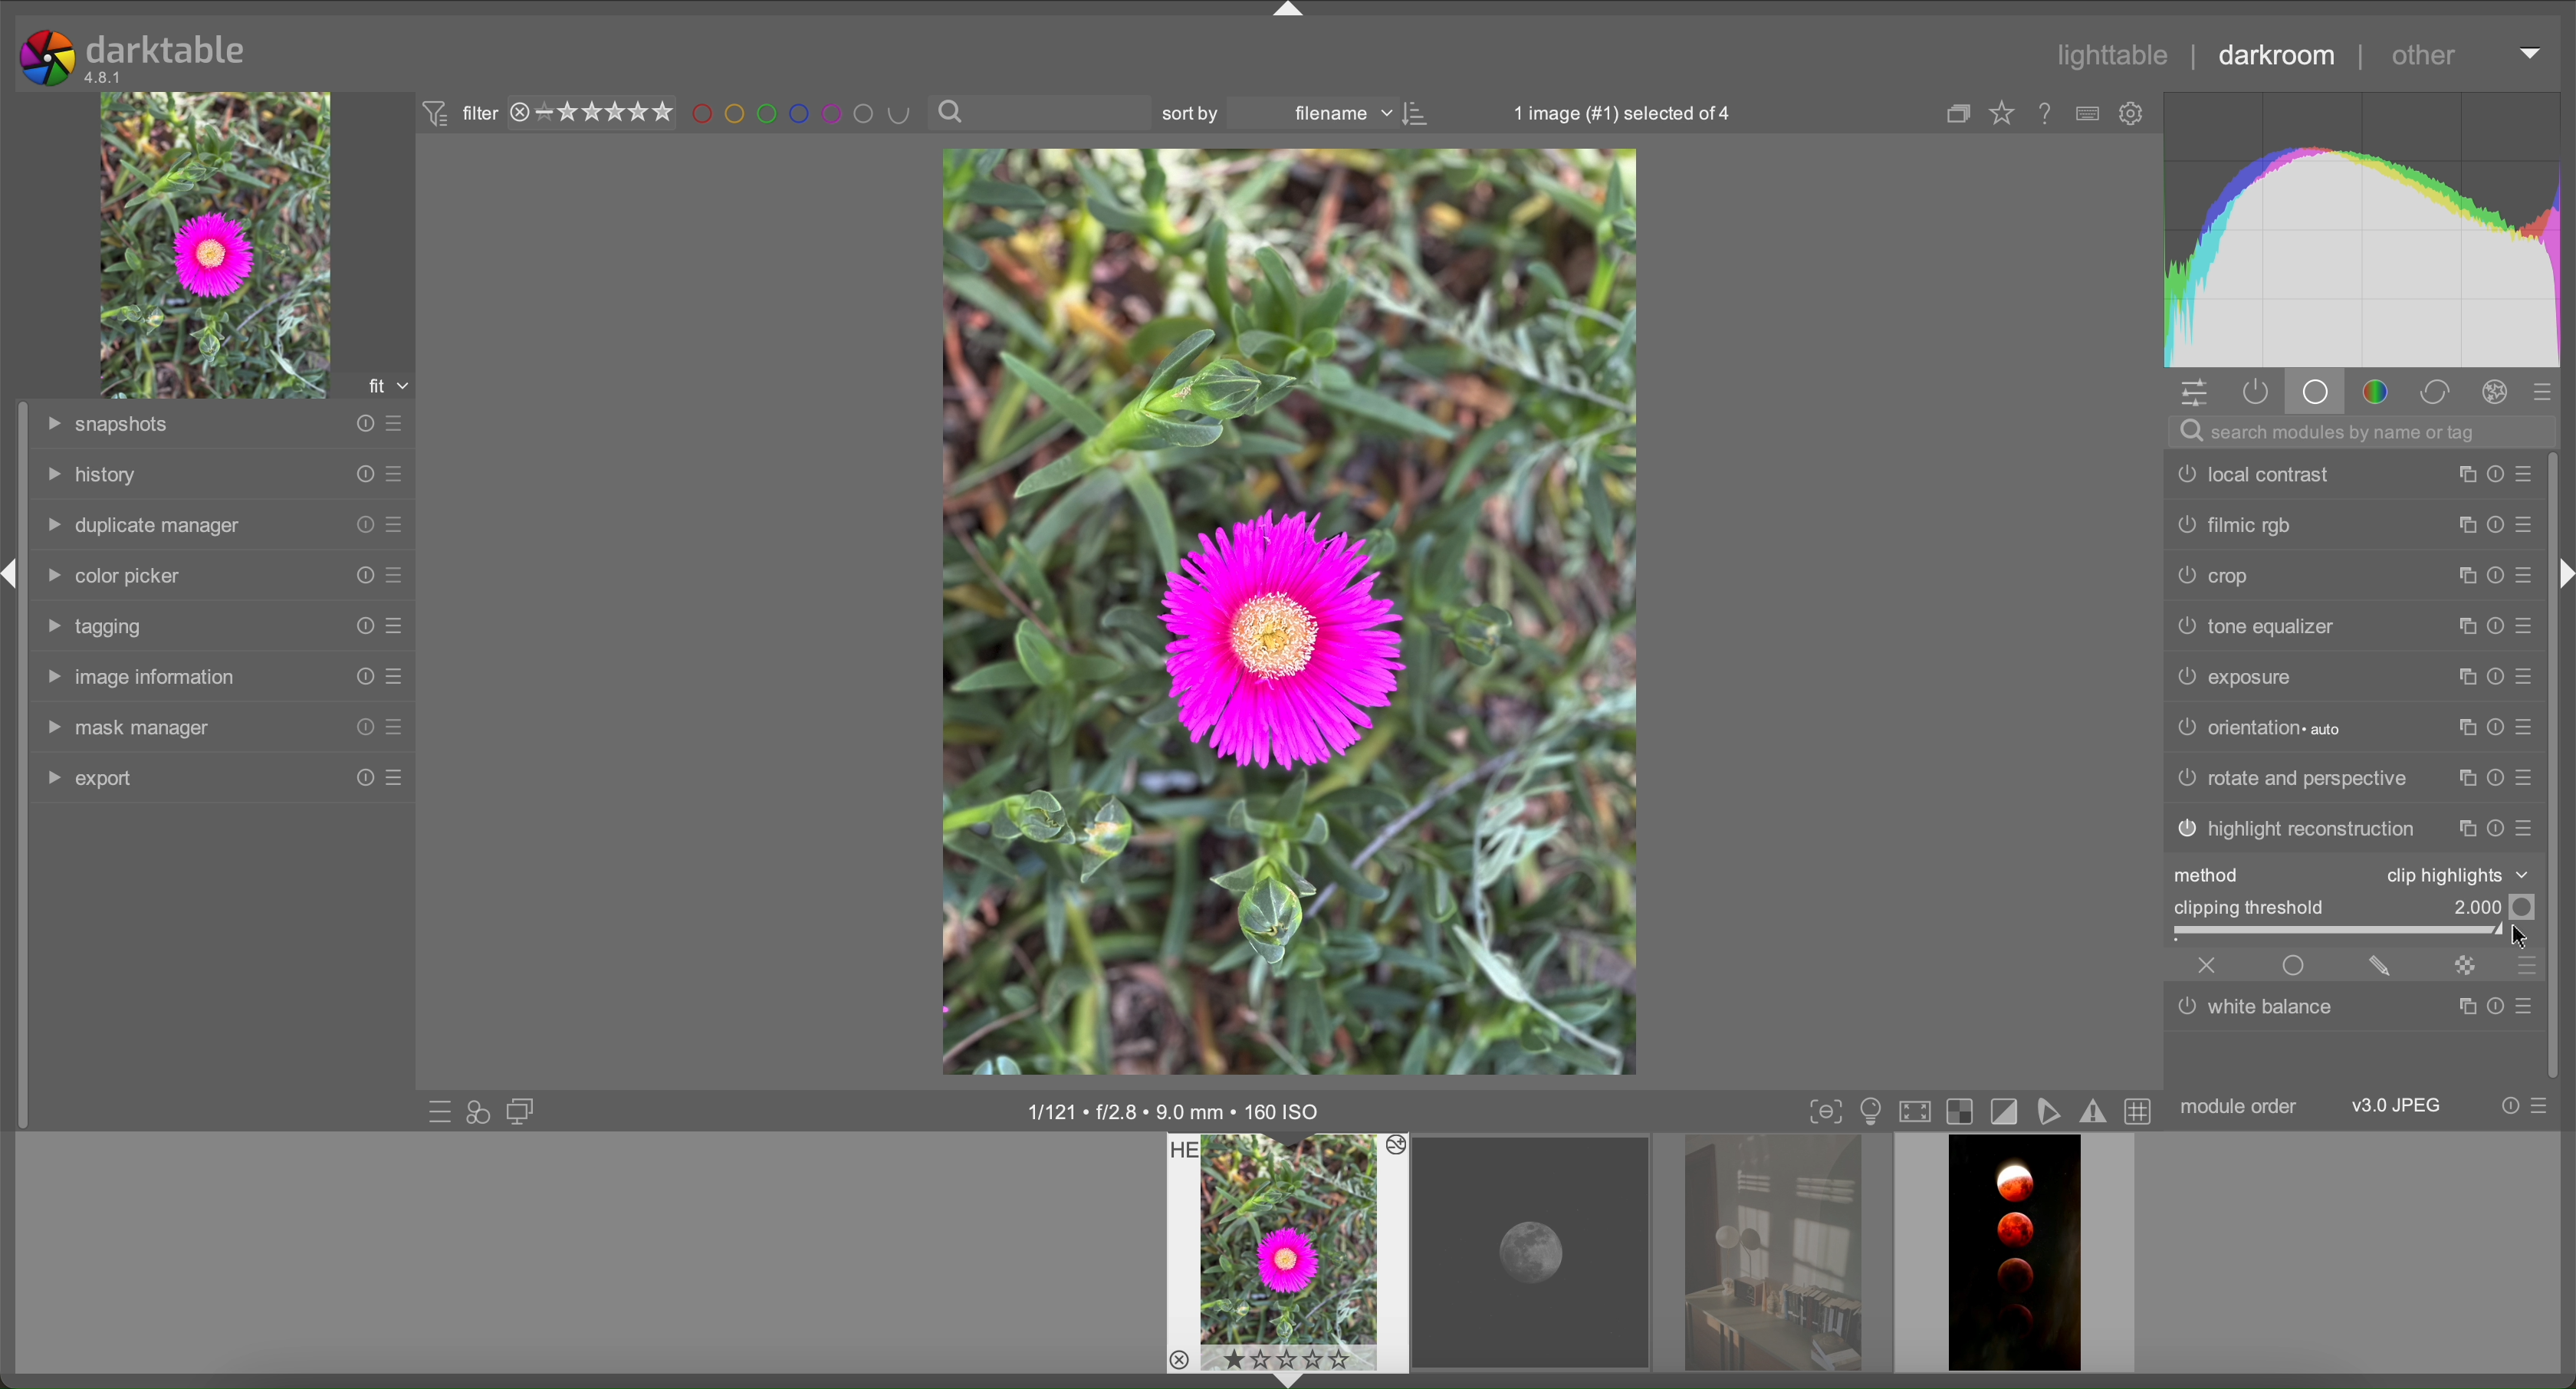 This screenshot has width=2576, height=1389. I want to click on arrow, so click(2530, 52).